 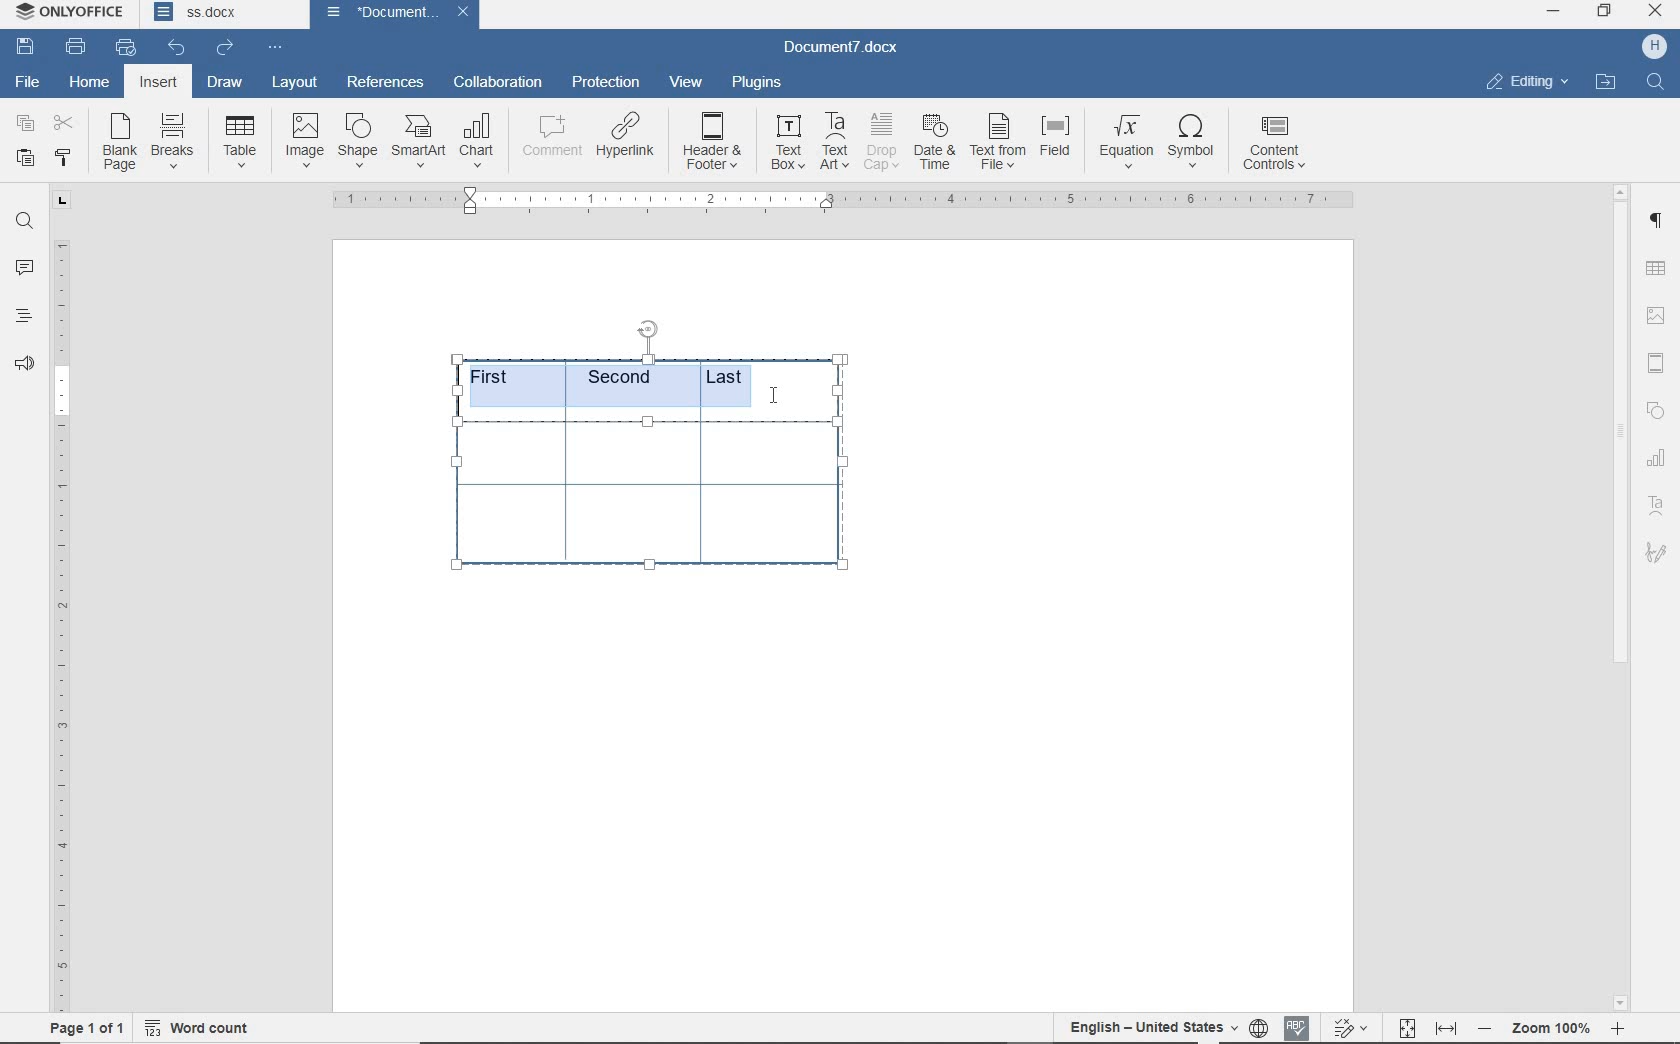 I want to click on comments, so click(x=26, y=268).